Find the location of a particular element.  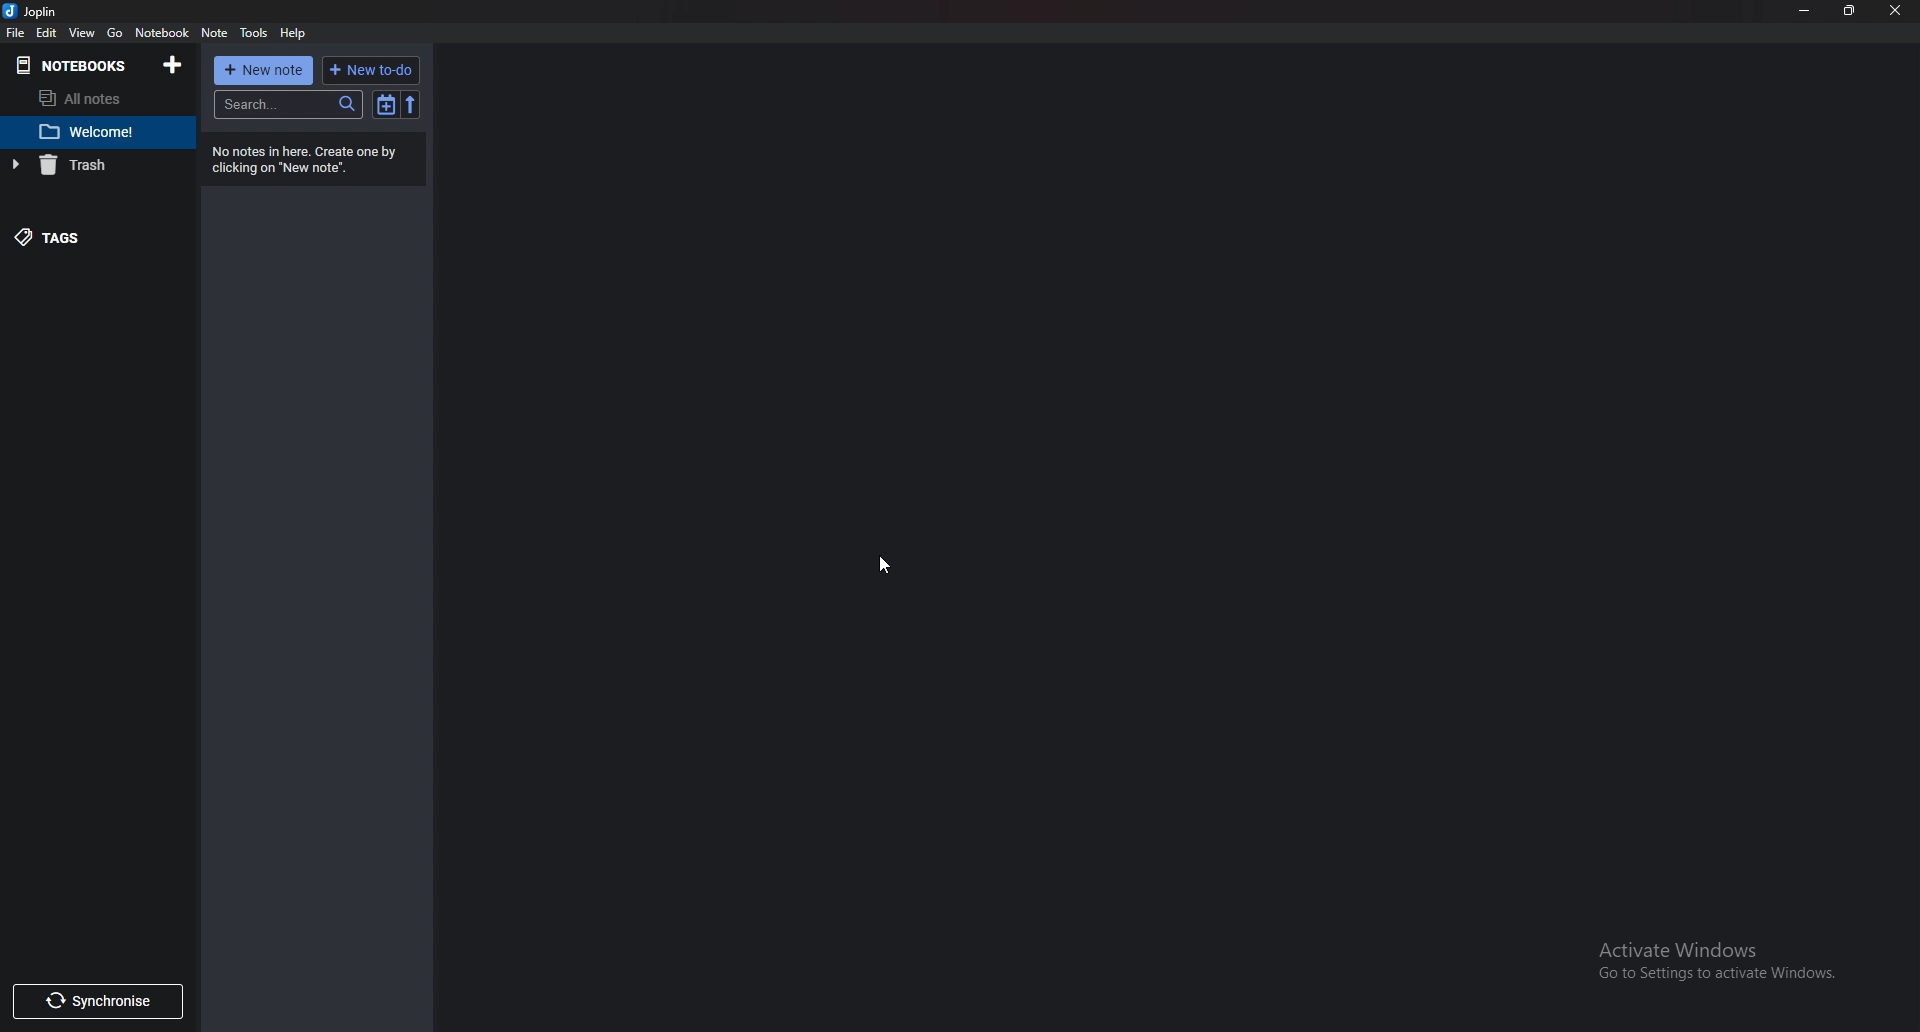

Add notebooks is located at coordinates (177, 63).